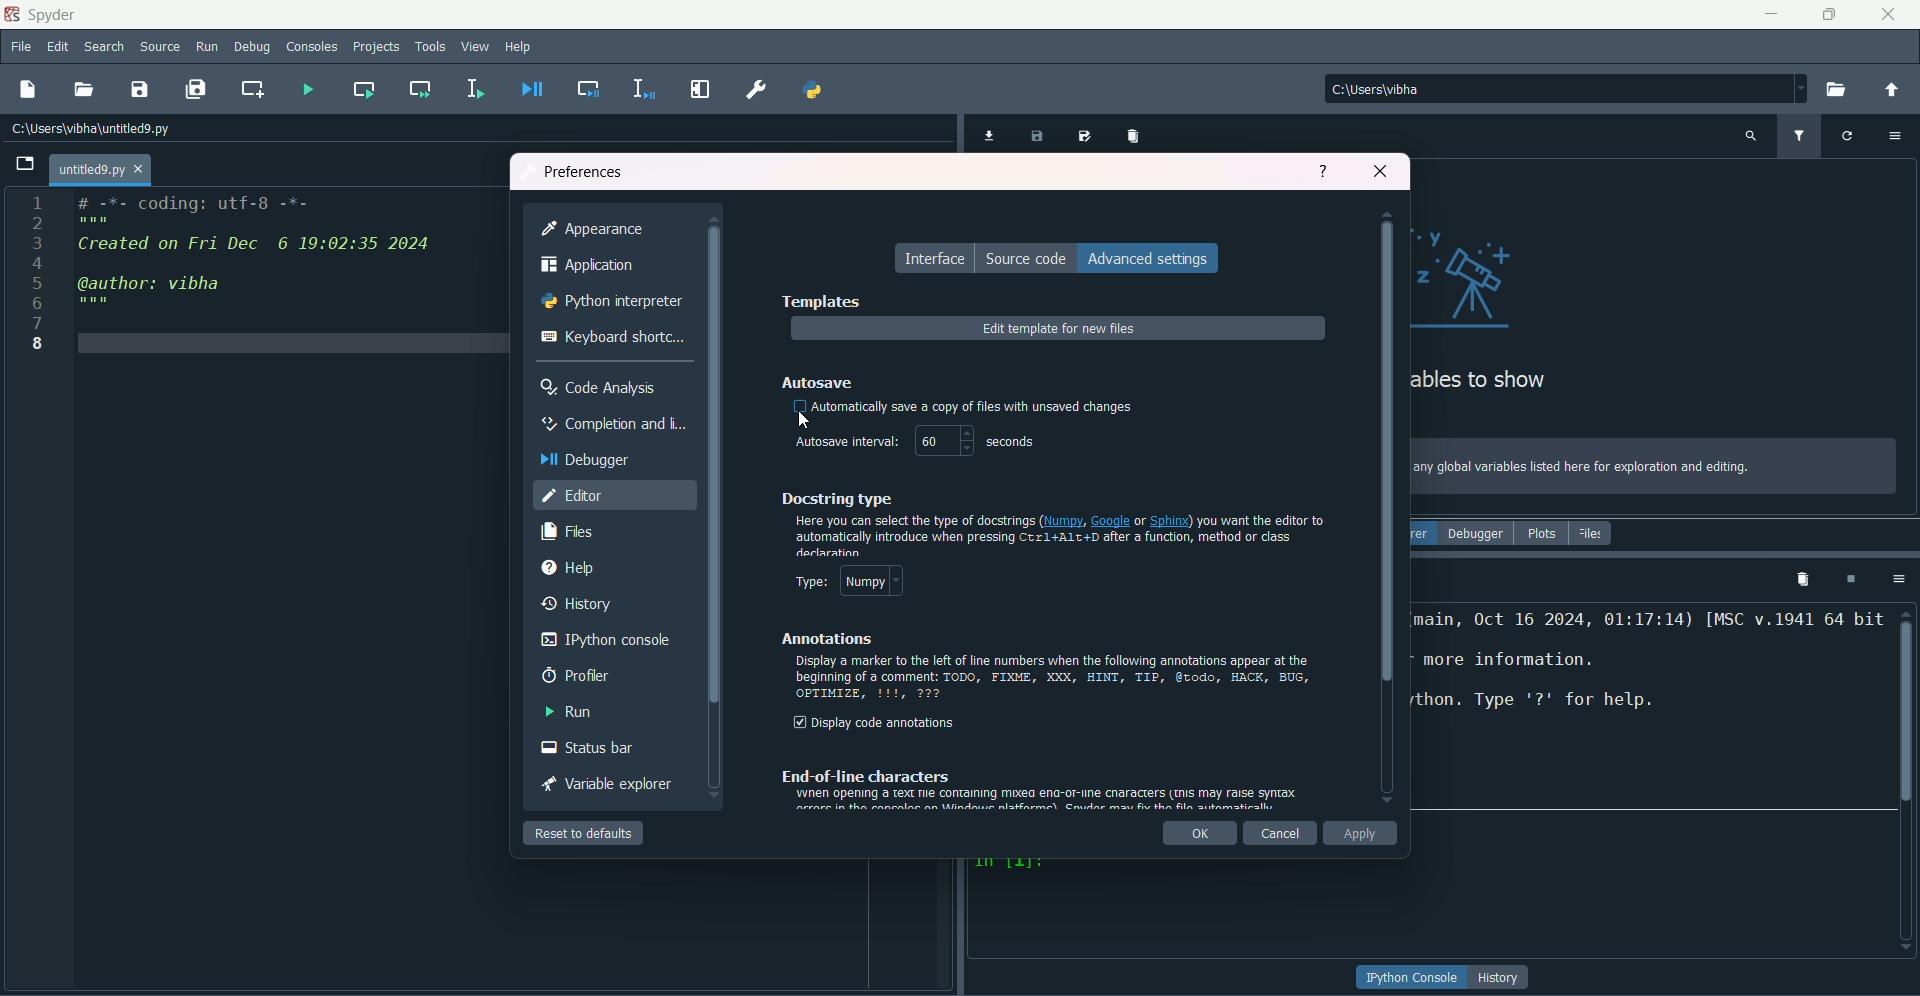 The width and height of the screenshot is (1920, 996). I want to click on Scrollbar, so click(715, 465).